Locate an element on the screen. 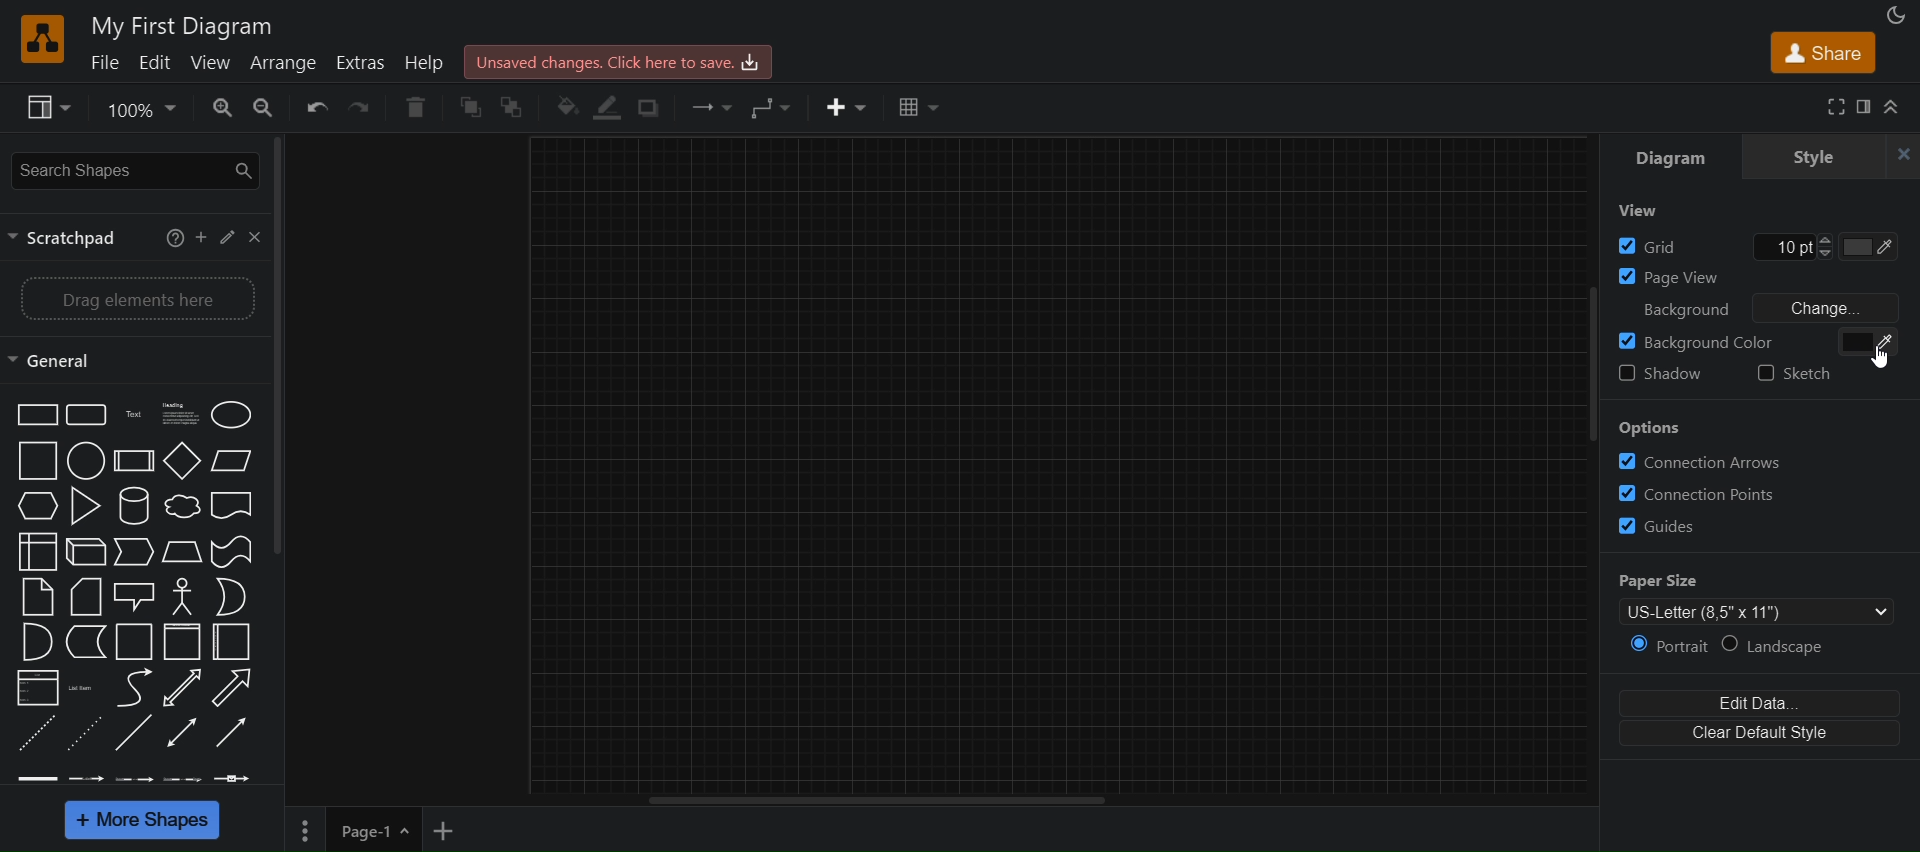  close is located at coordinates (1902, 155).